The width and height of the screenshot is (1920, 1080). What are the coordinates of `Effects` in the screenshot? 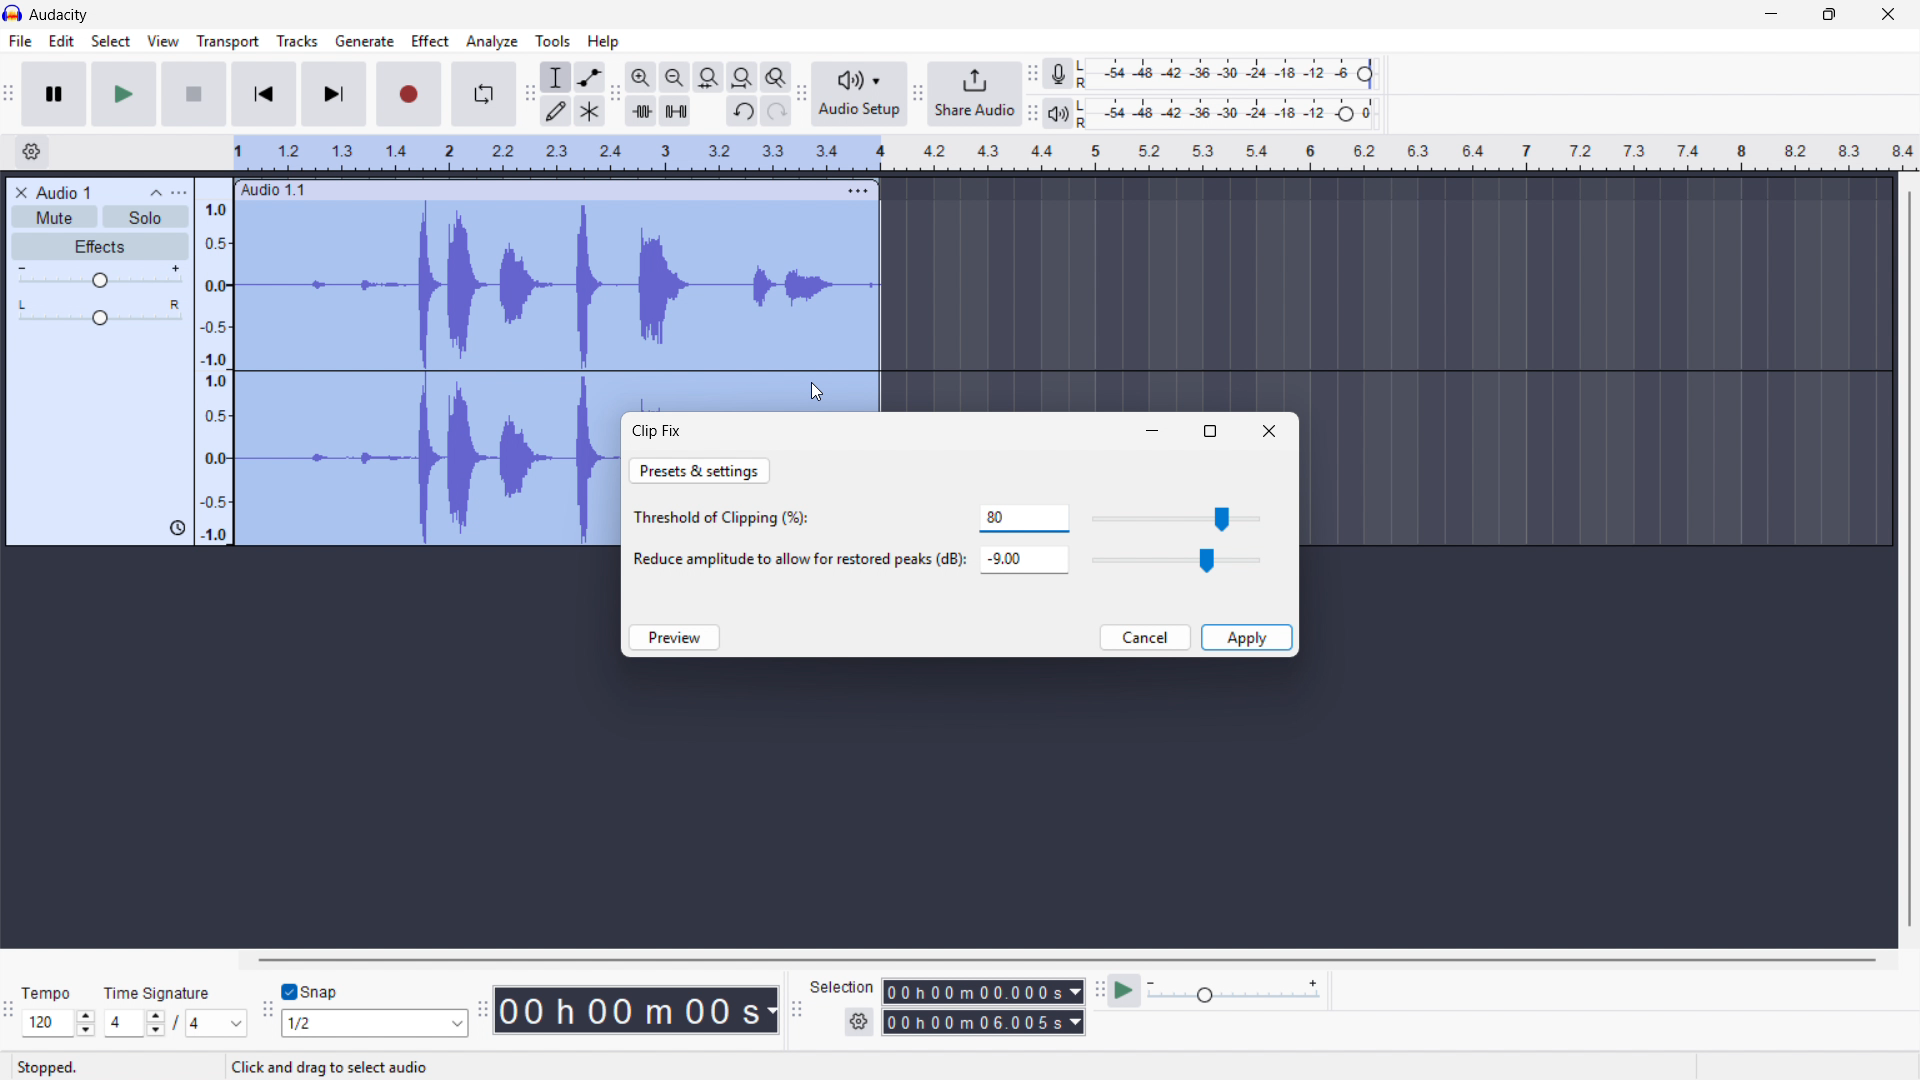 It's located at (101, 248).